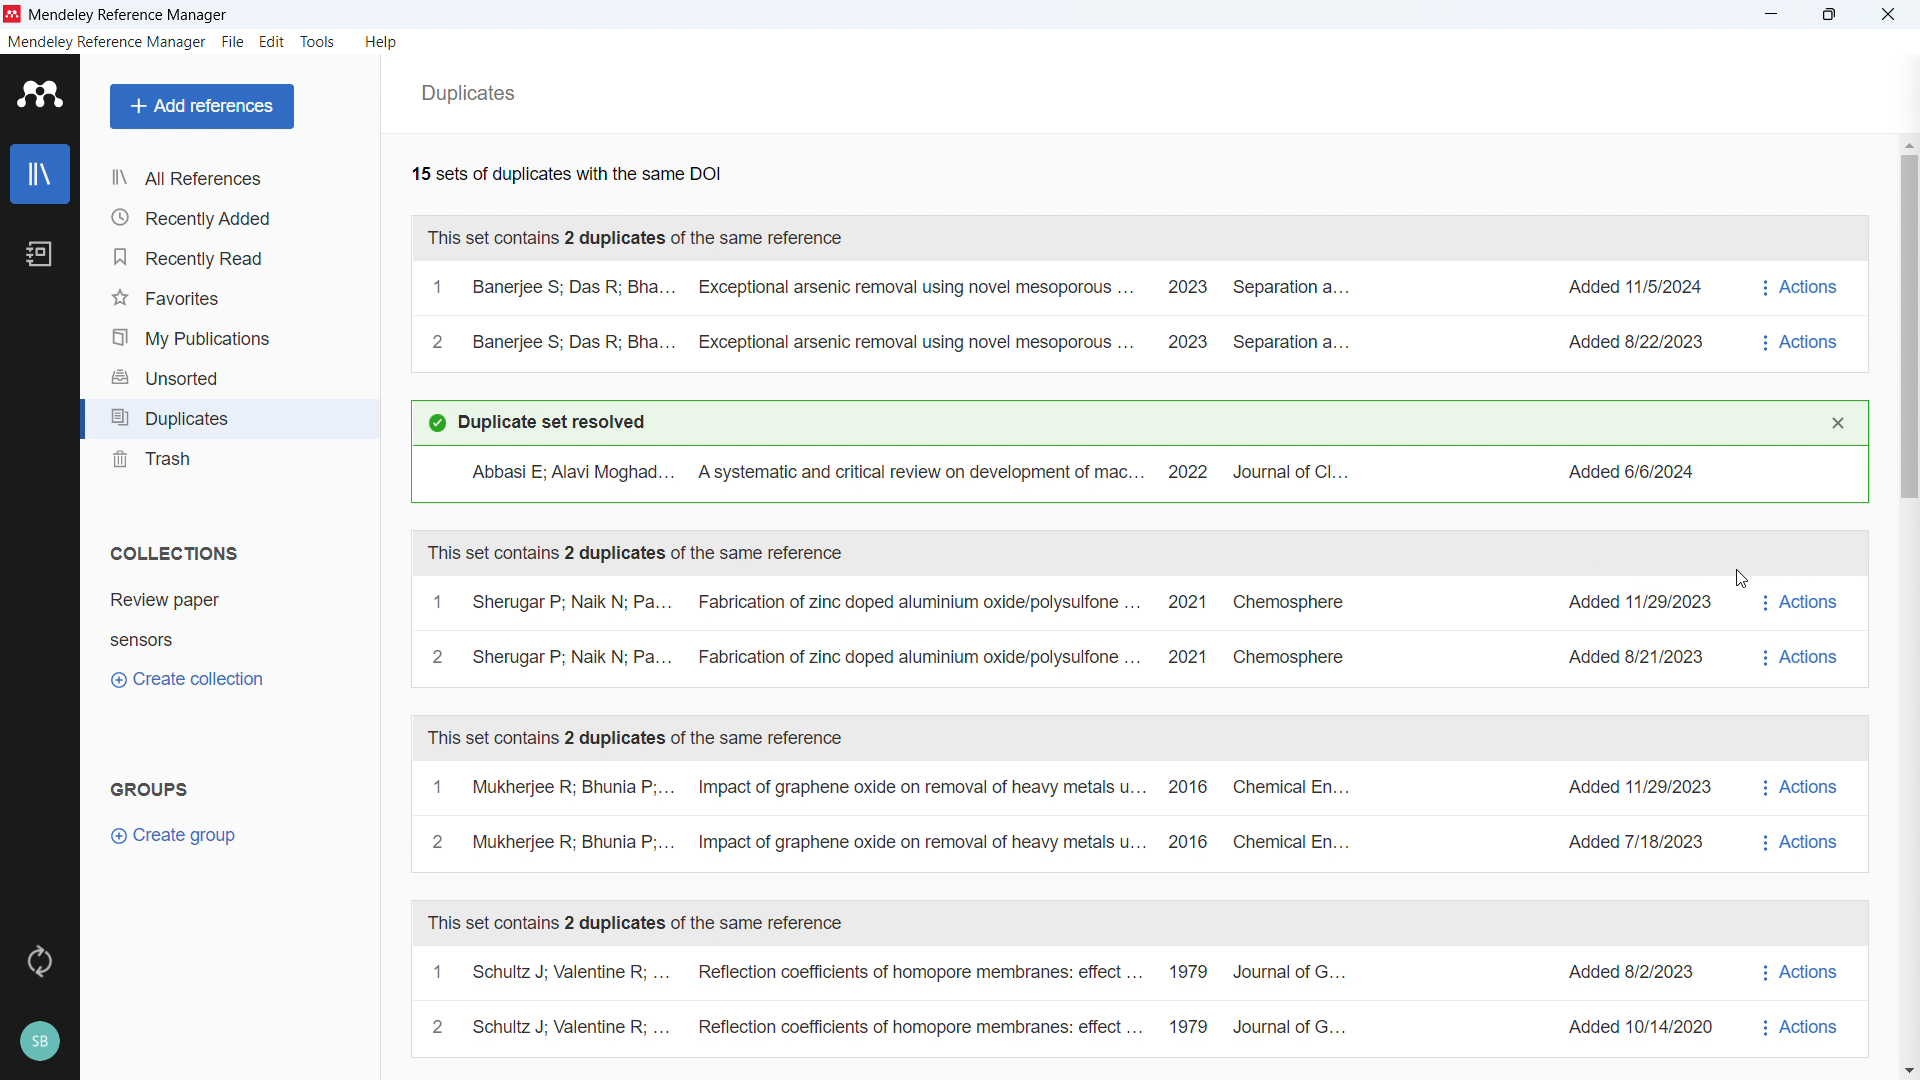 The image size is (1920, 1080). I want to click on tools, so click(318, 42).